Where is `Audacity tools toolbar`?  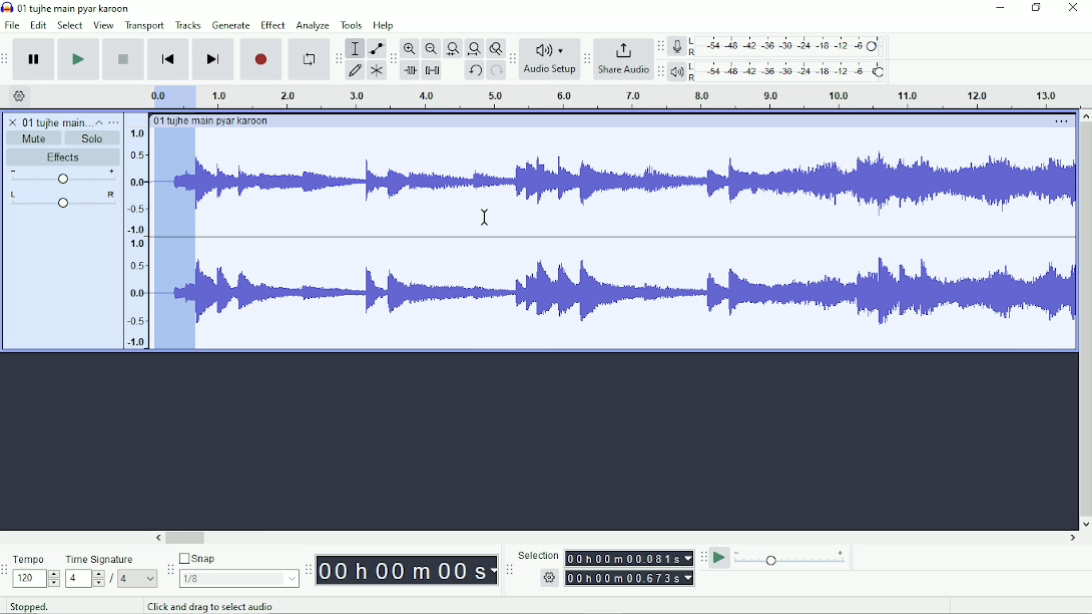
Audacity tools toolbar is located at coordinates (338, 55).